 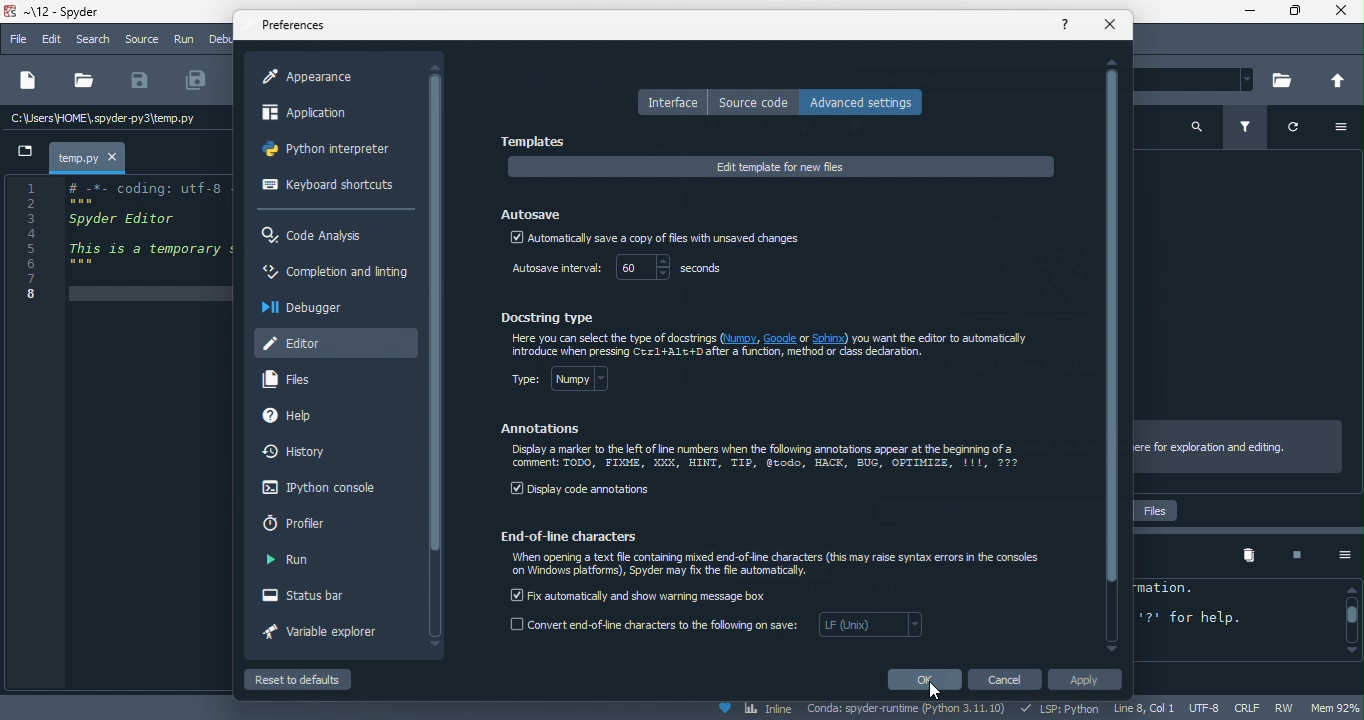 I want to click on option, so click(x=1347, y=129).